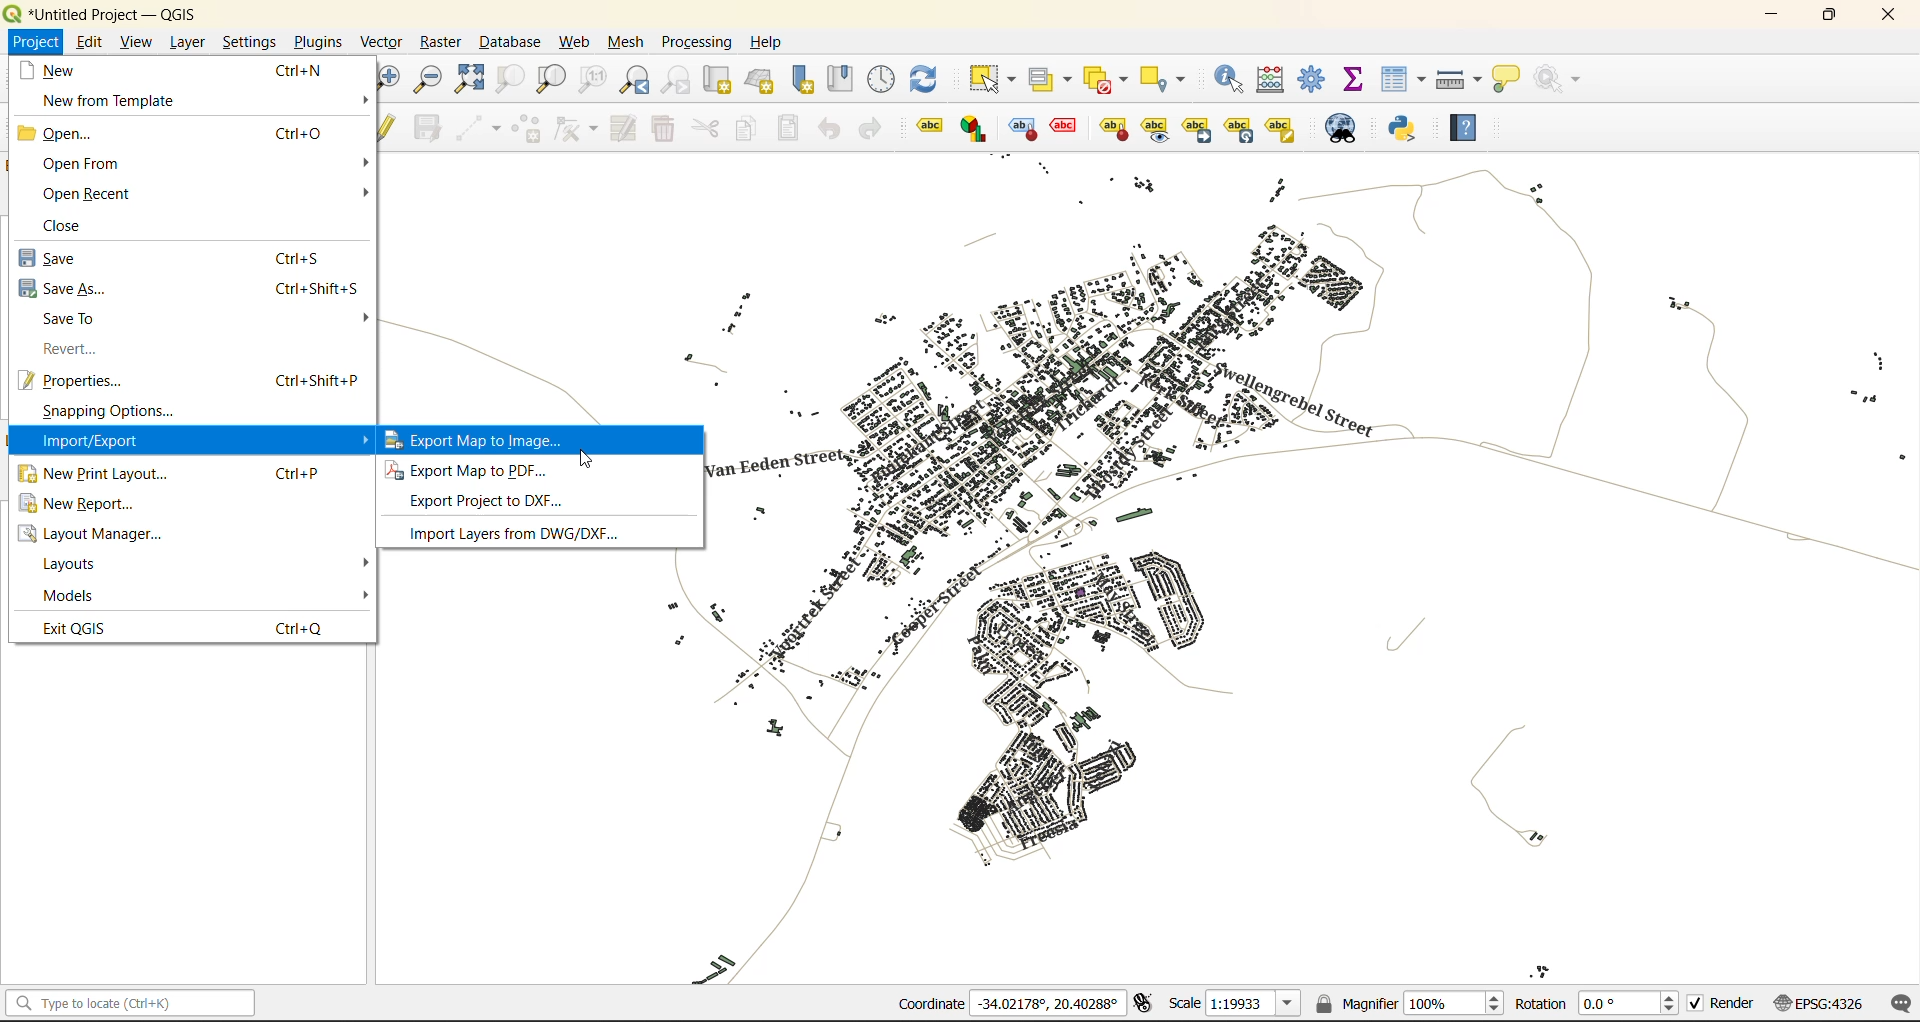 This screenshot has width=1920, height=1022. I want to click on layout manager, so click(106, 534).